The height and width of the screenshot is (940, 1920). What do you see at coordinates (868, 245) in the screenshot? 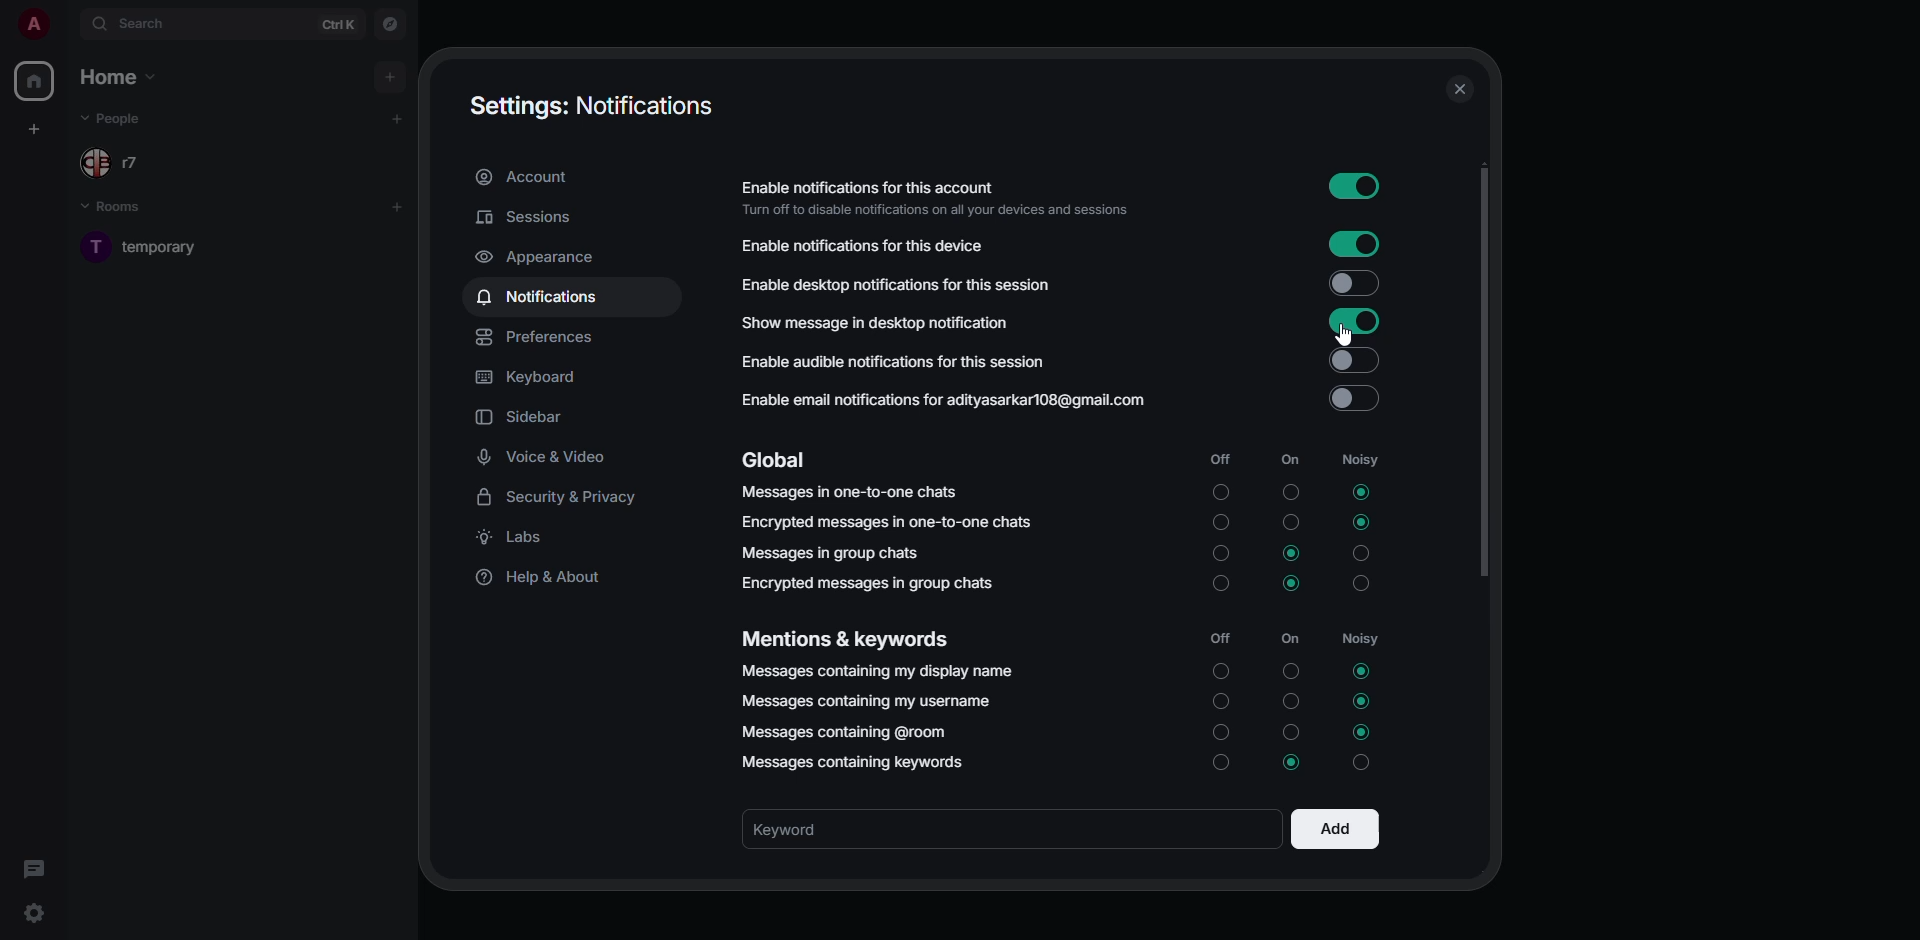
I see `enable notifications for this device` at bounding box center [868, 245].